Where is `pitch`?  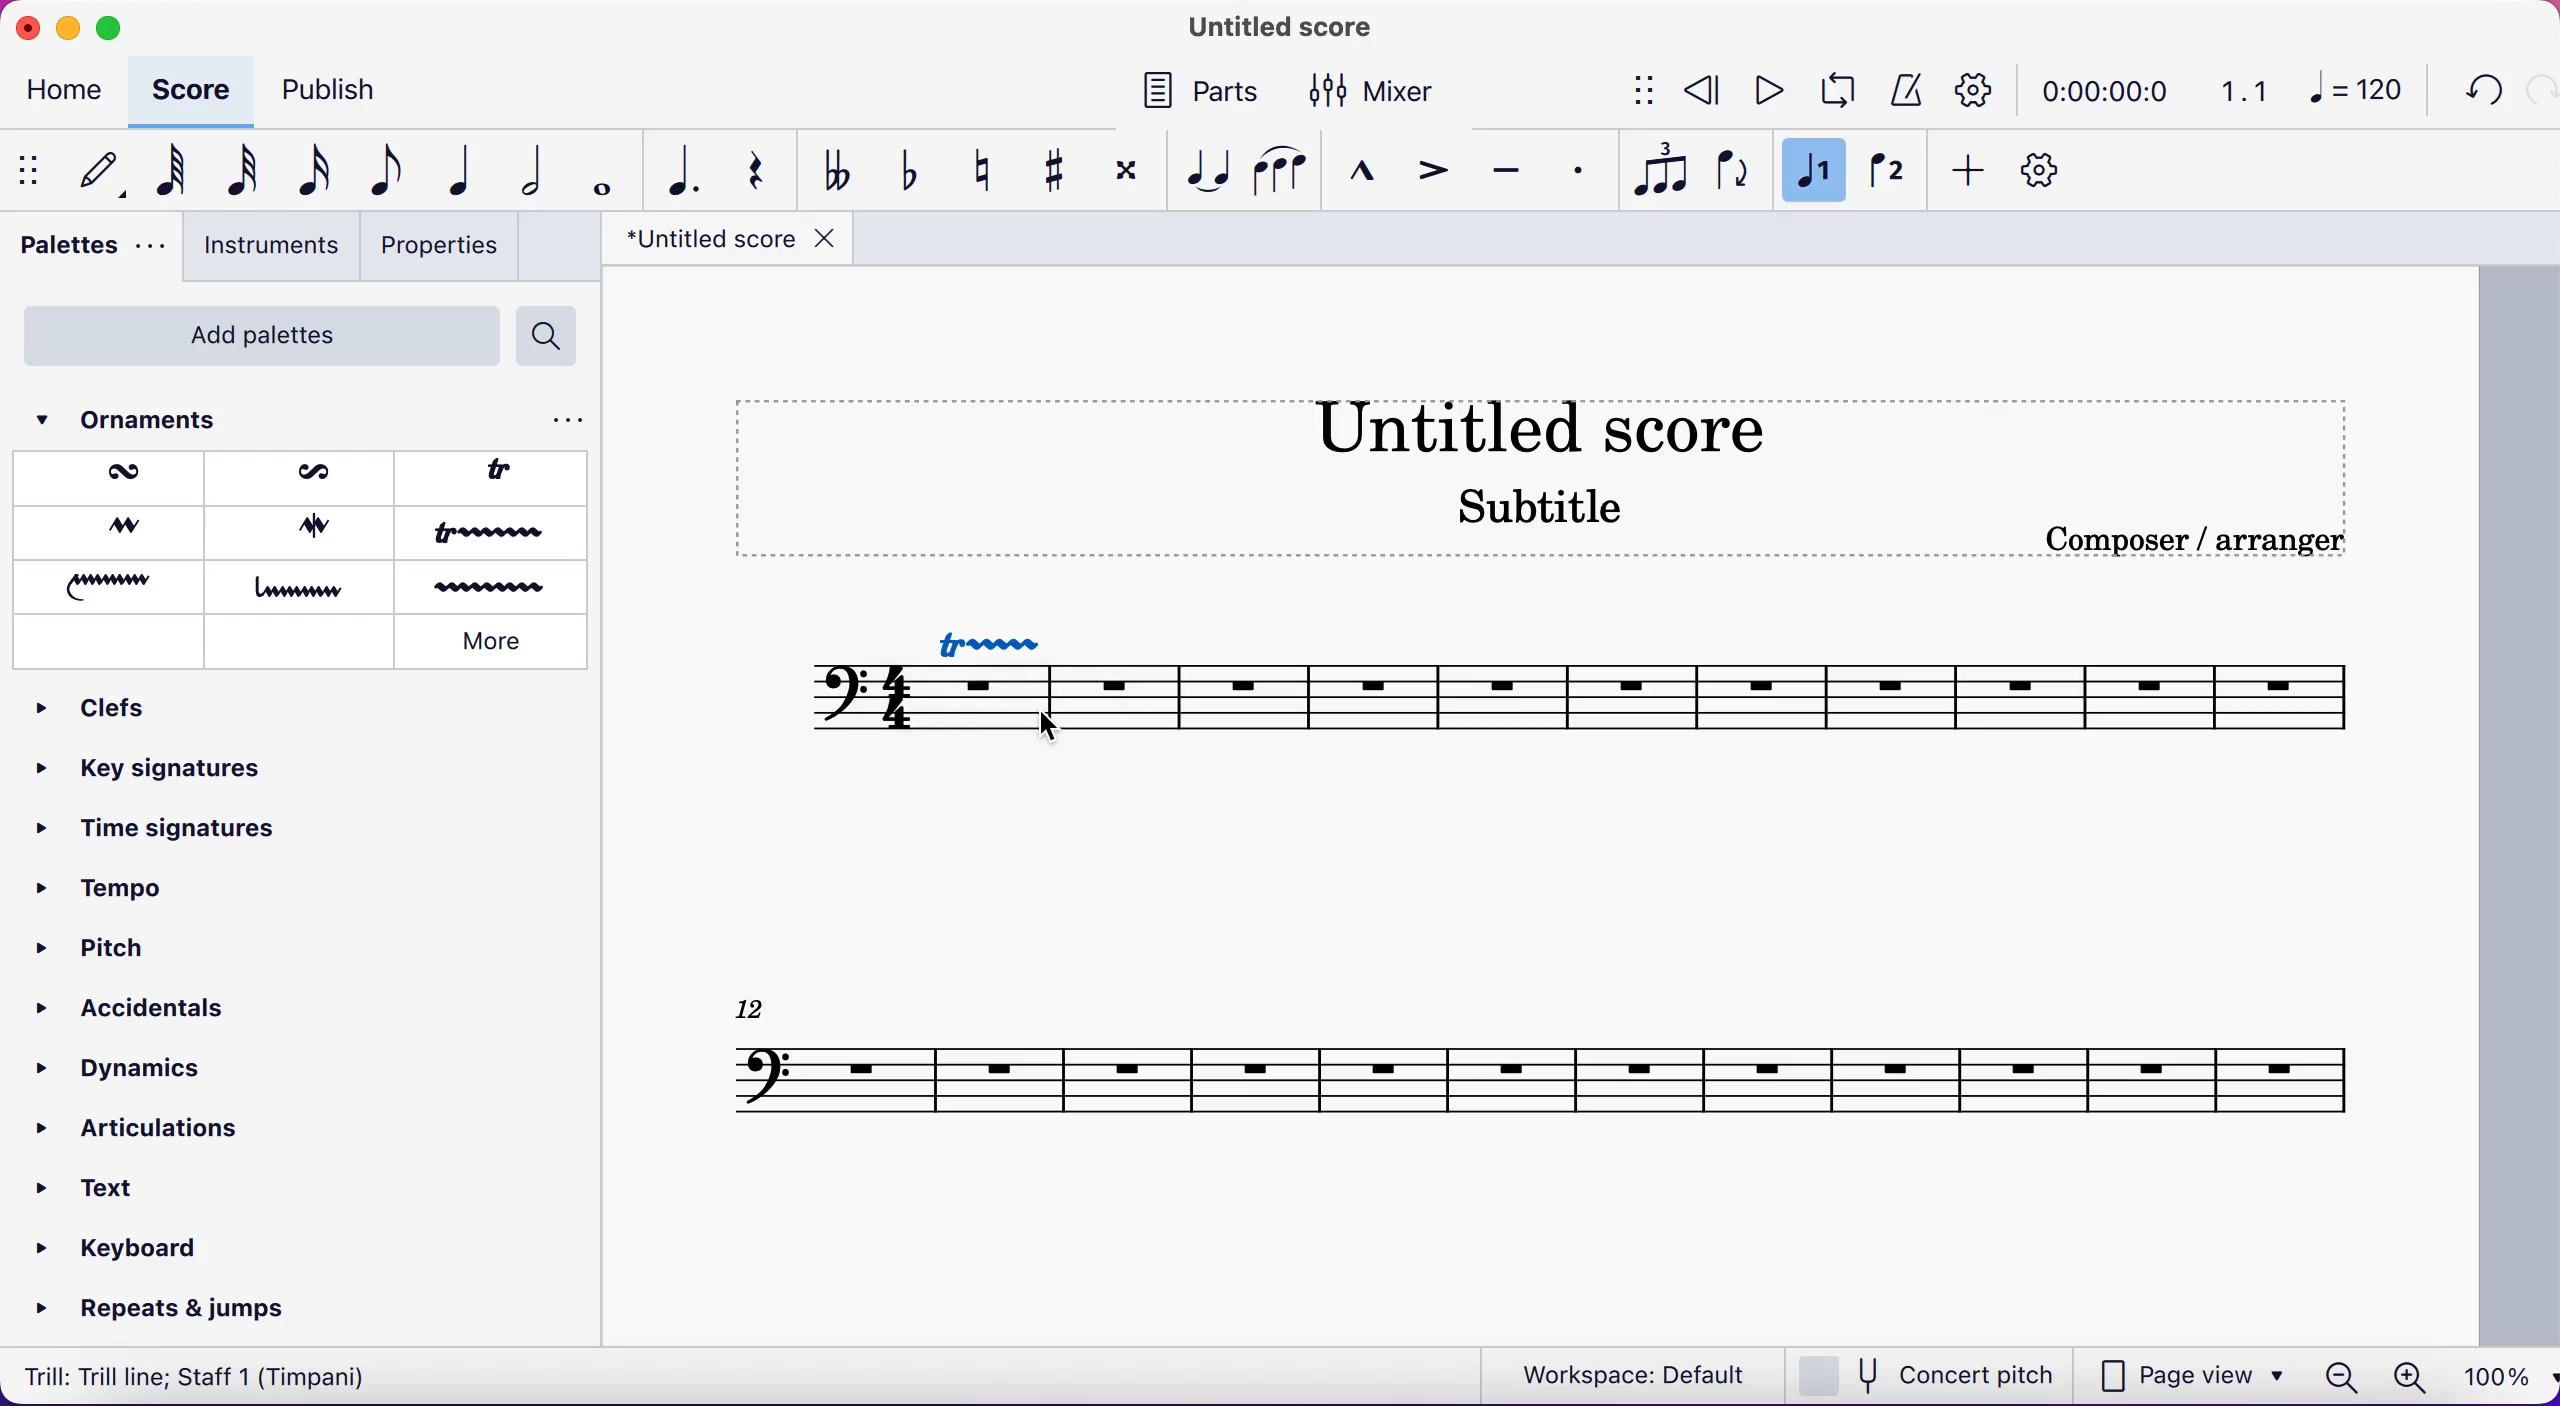 pitch is located at coordinates (91, 945).